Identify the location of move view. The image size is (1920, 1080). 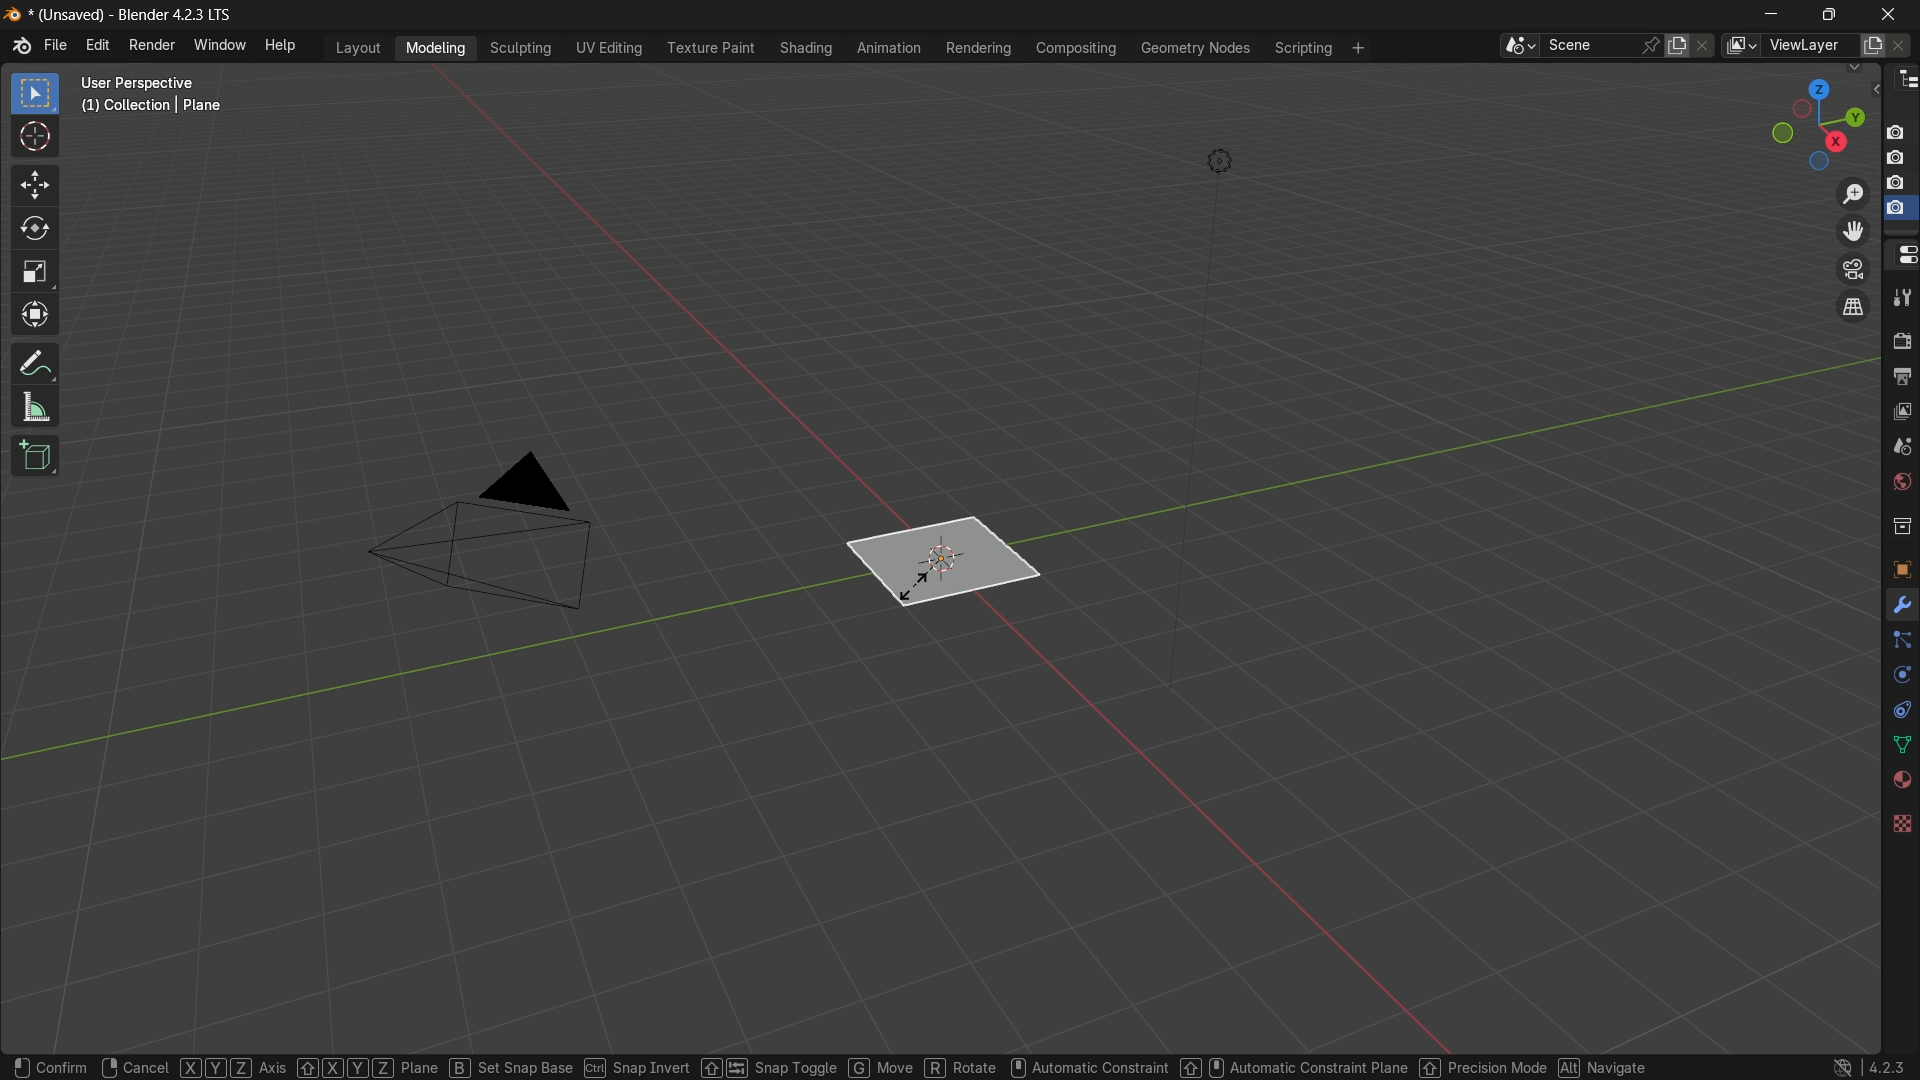
(1854, 232).